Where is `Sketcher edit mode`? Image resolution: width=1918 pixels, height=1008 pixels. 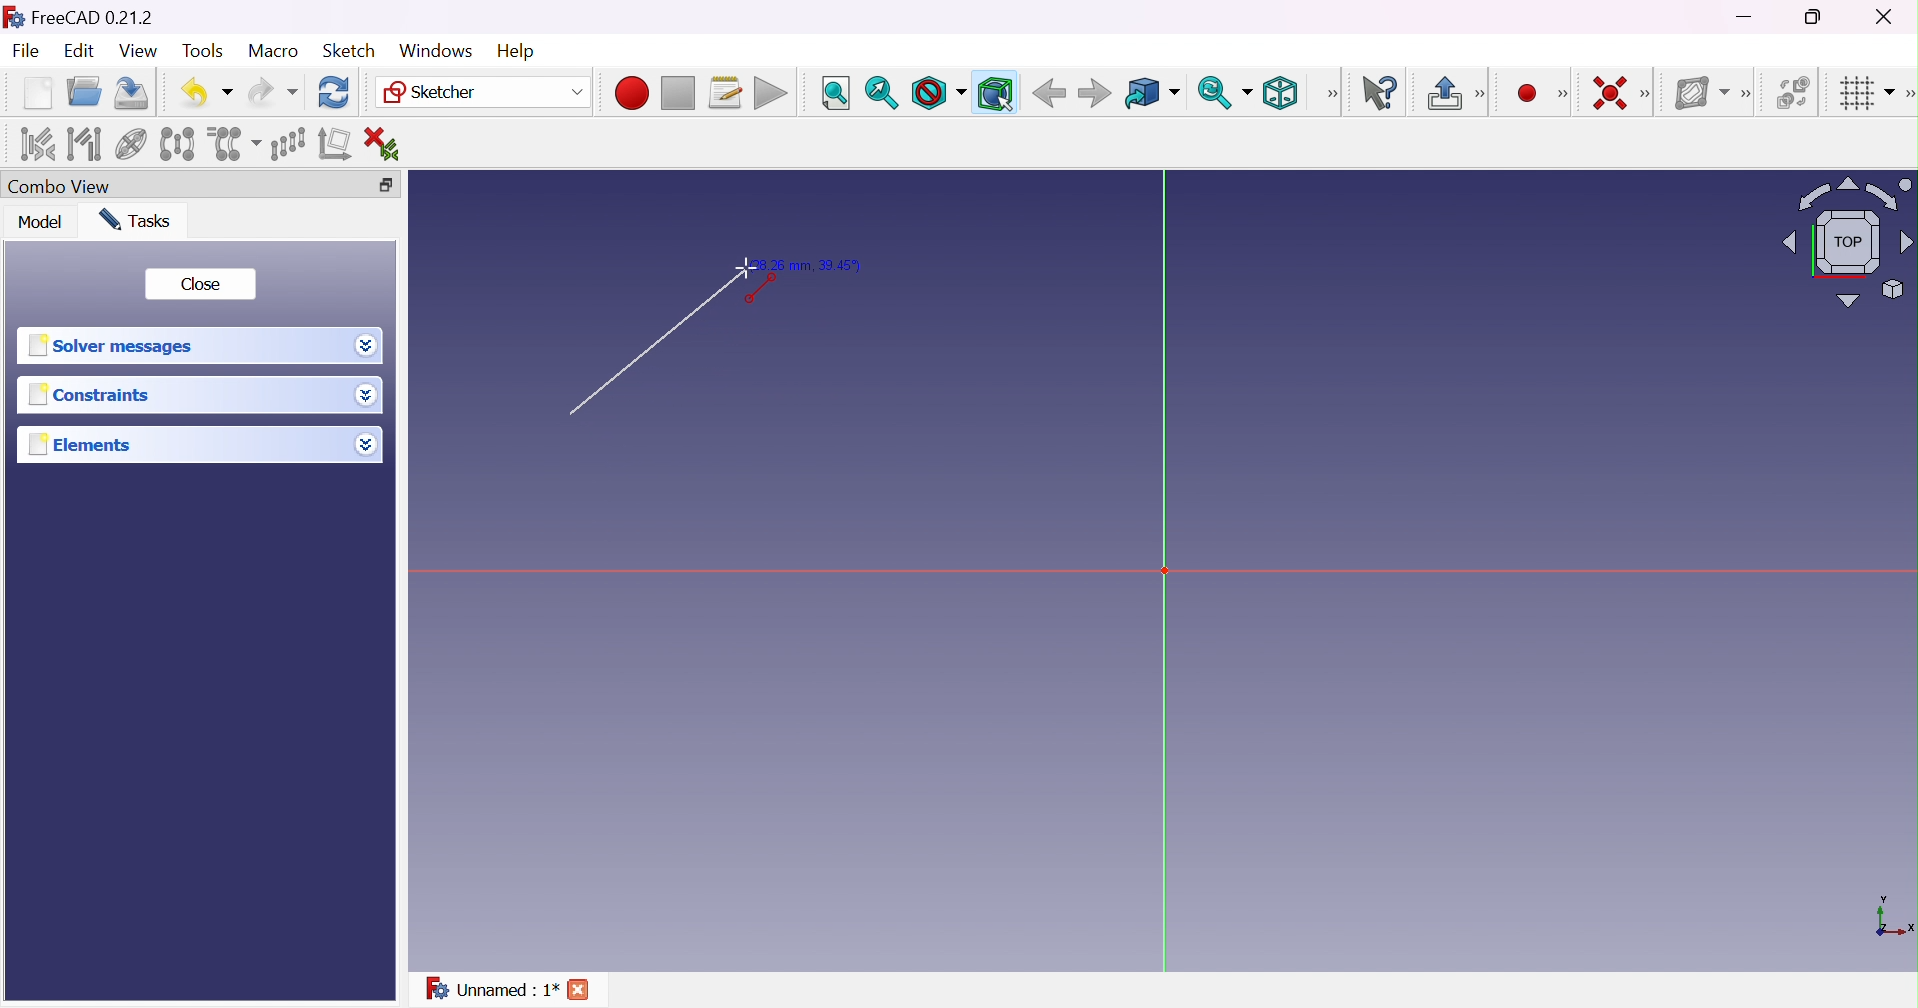
Sketcher edit mode is located at coordinates (1482, 95).